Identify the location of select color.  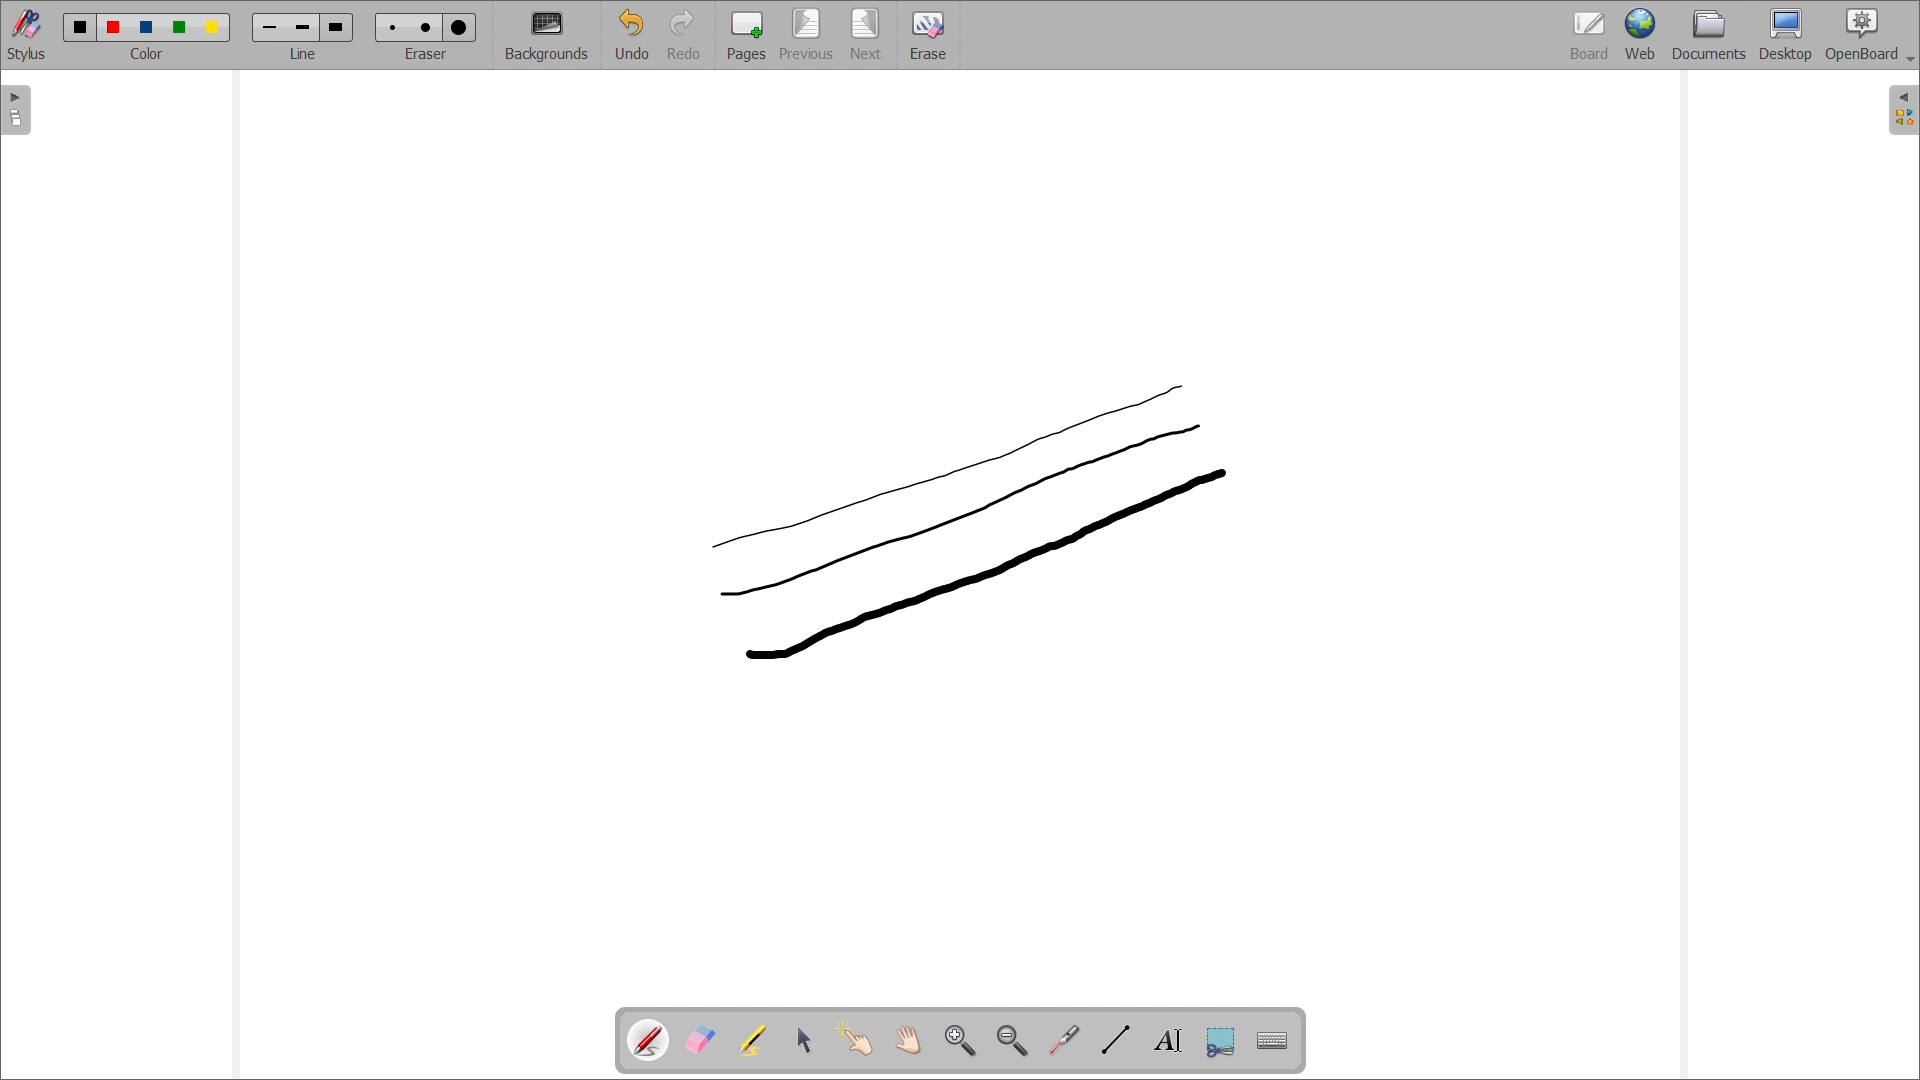
(145, 54).